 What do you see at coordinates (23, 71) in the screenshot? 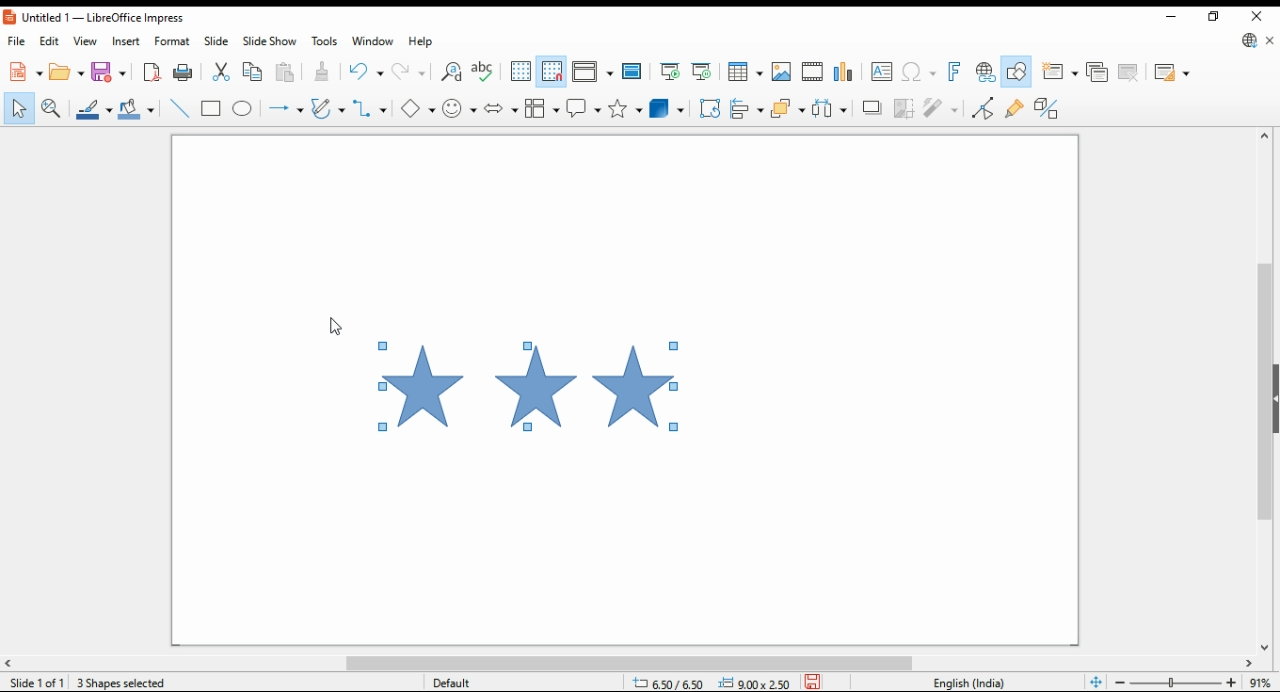
I see `new` at bounding box center [23, 71].